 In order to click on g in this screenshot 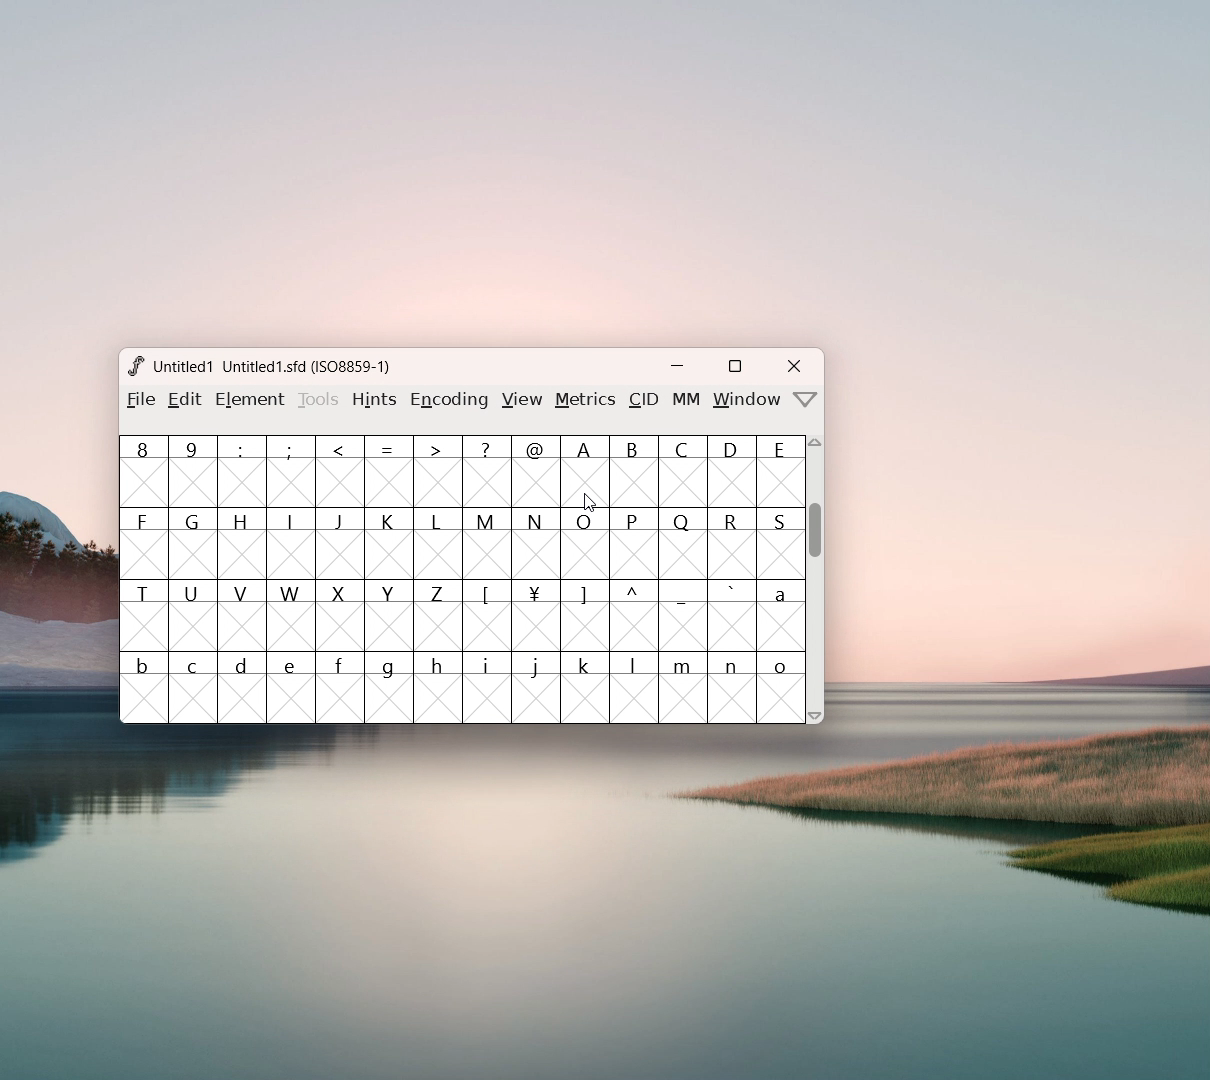, I will do `click(391, 688)`.